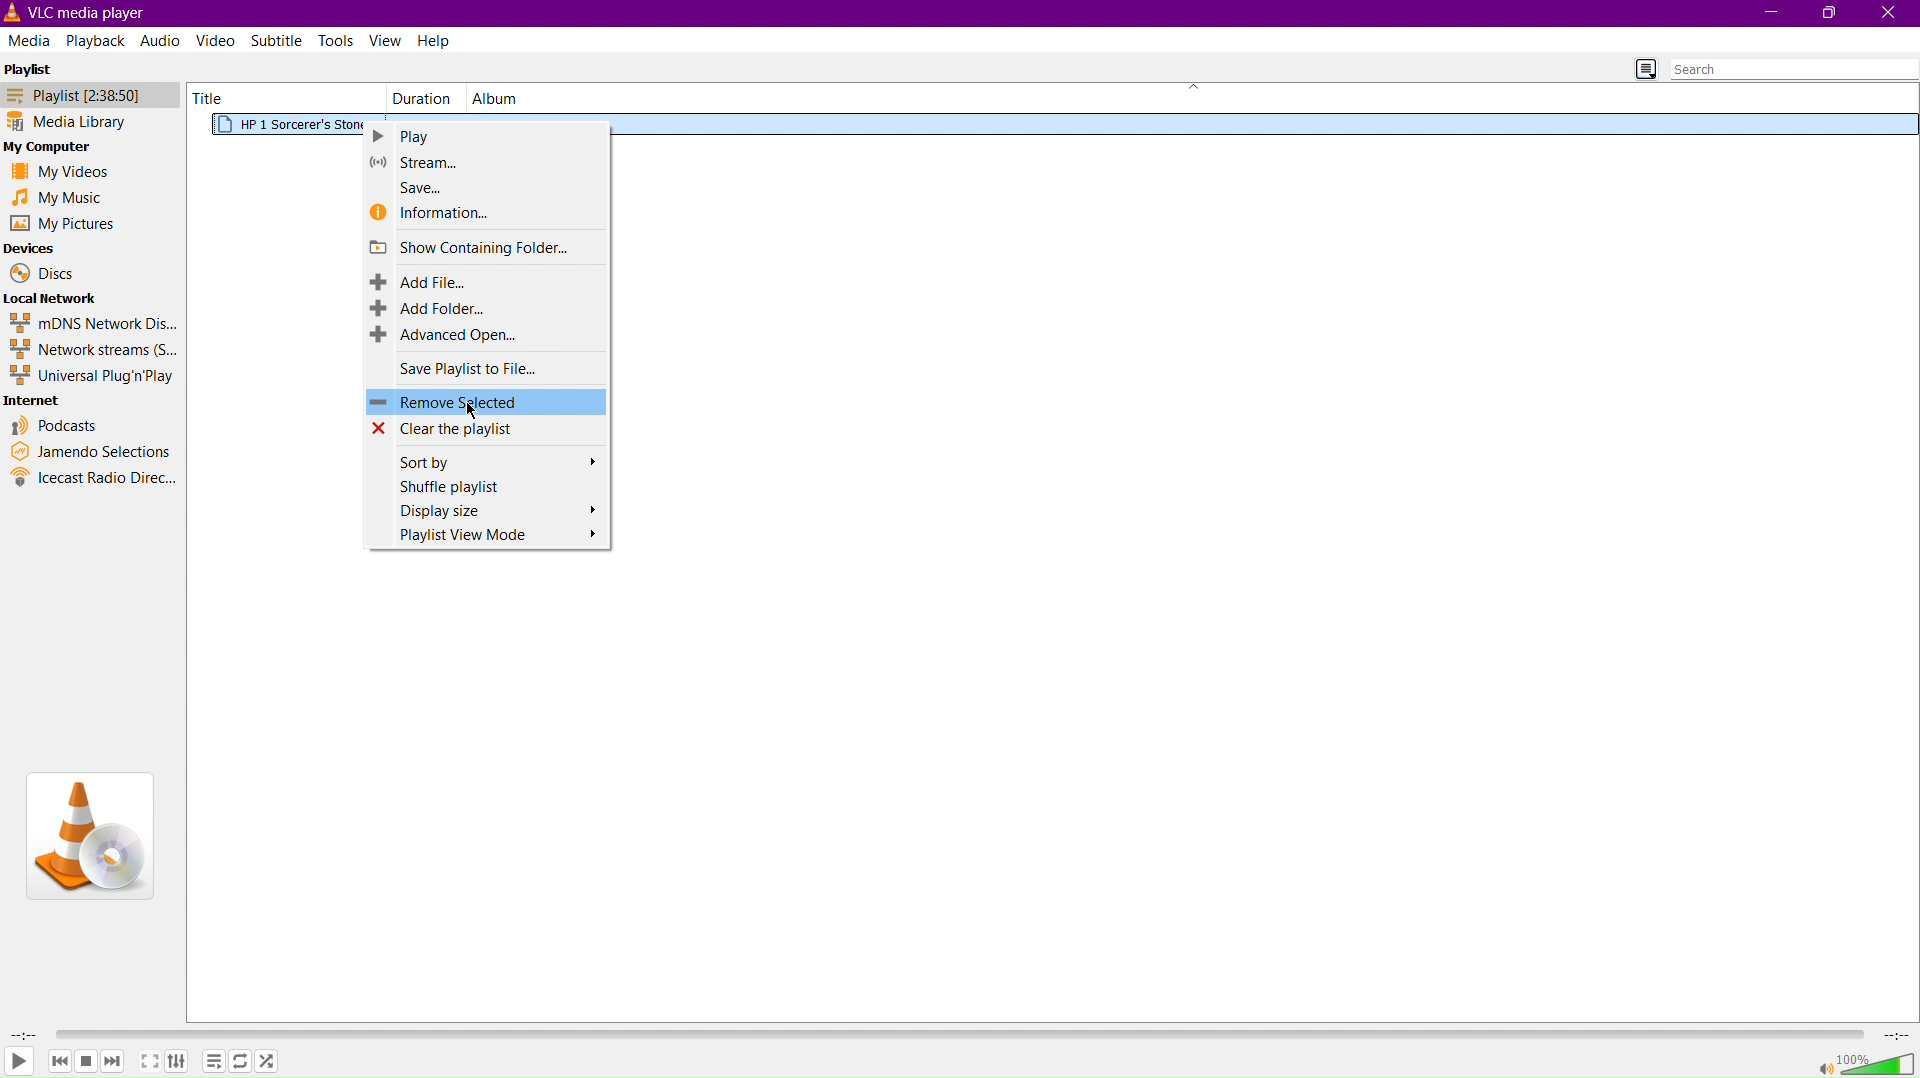 The image size is (1920, 1078). What do you see at coordinates (485, 280) in the screenshot?
I see `AddFile...` at bounding box center [485, 280].